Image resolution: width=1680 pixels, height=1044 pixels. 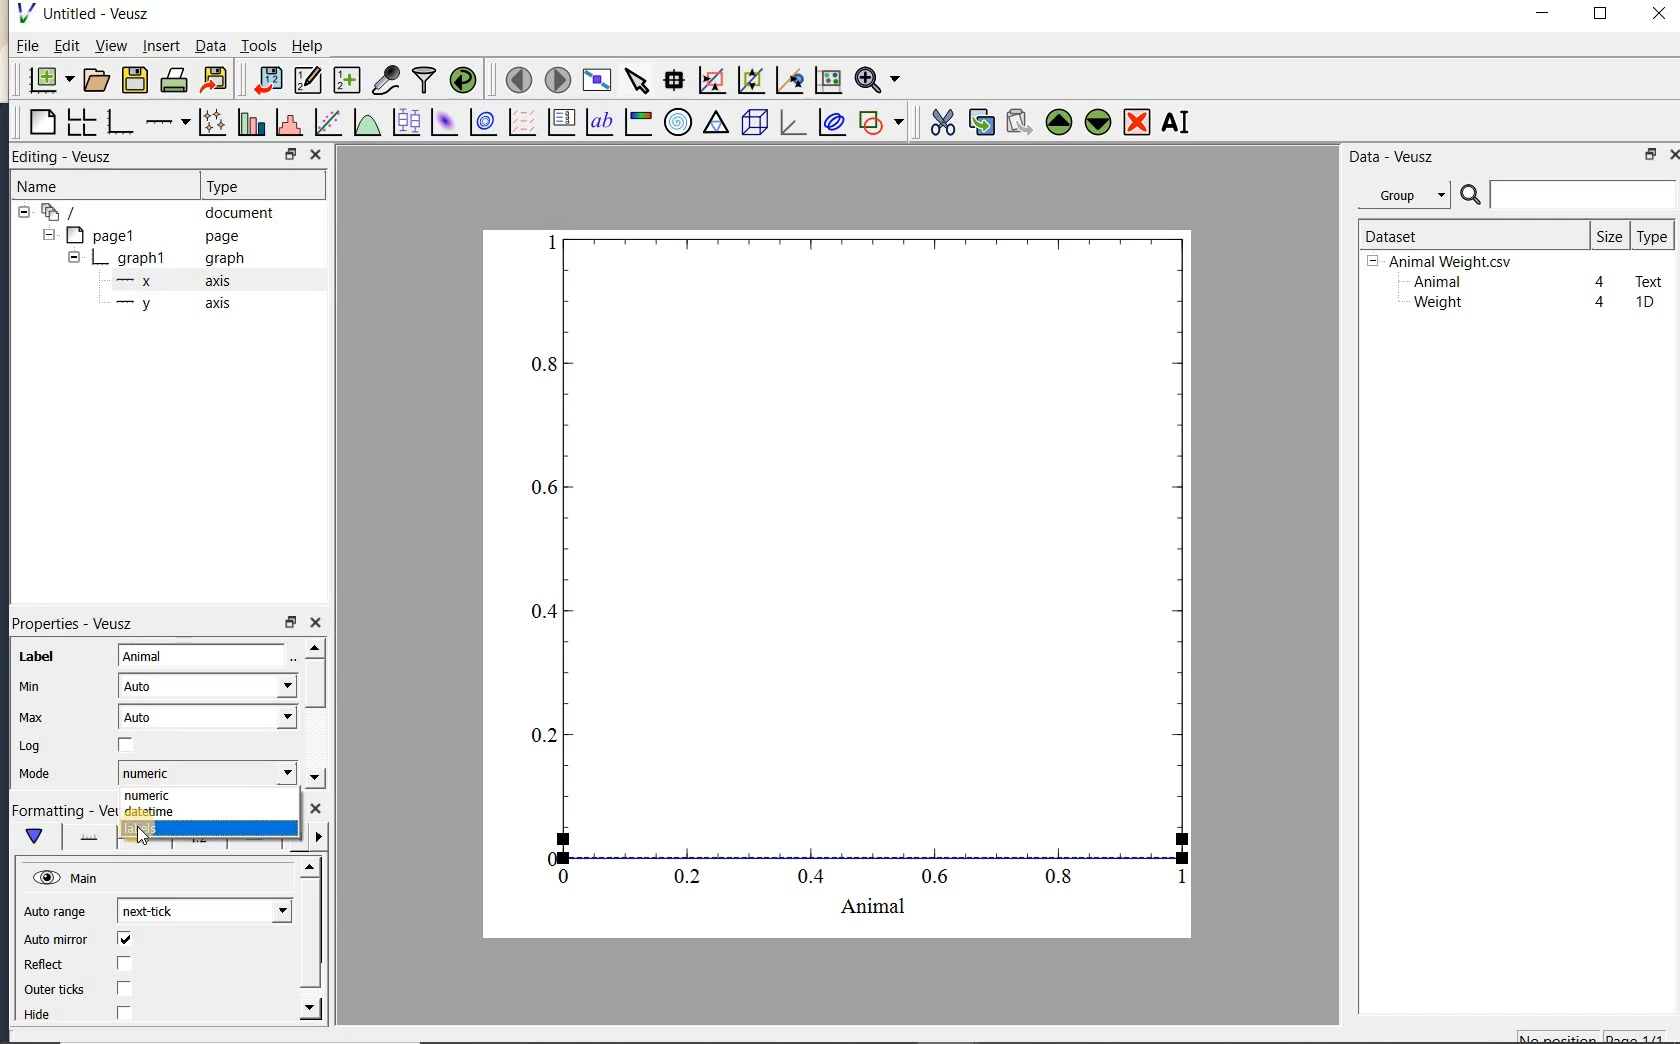 What do you see at coordinates (515, 78) in the screenshot?
I see `move to the previous page` at bounding box center [515, 78].